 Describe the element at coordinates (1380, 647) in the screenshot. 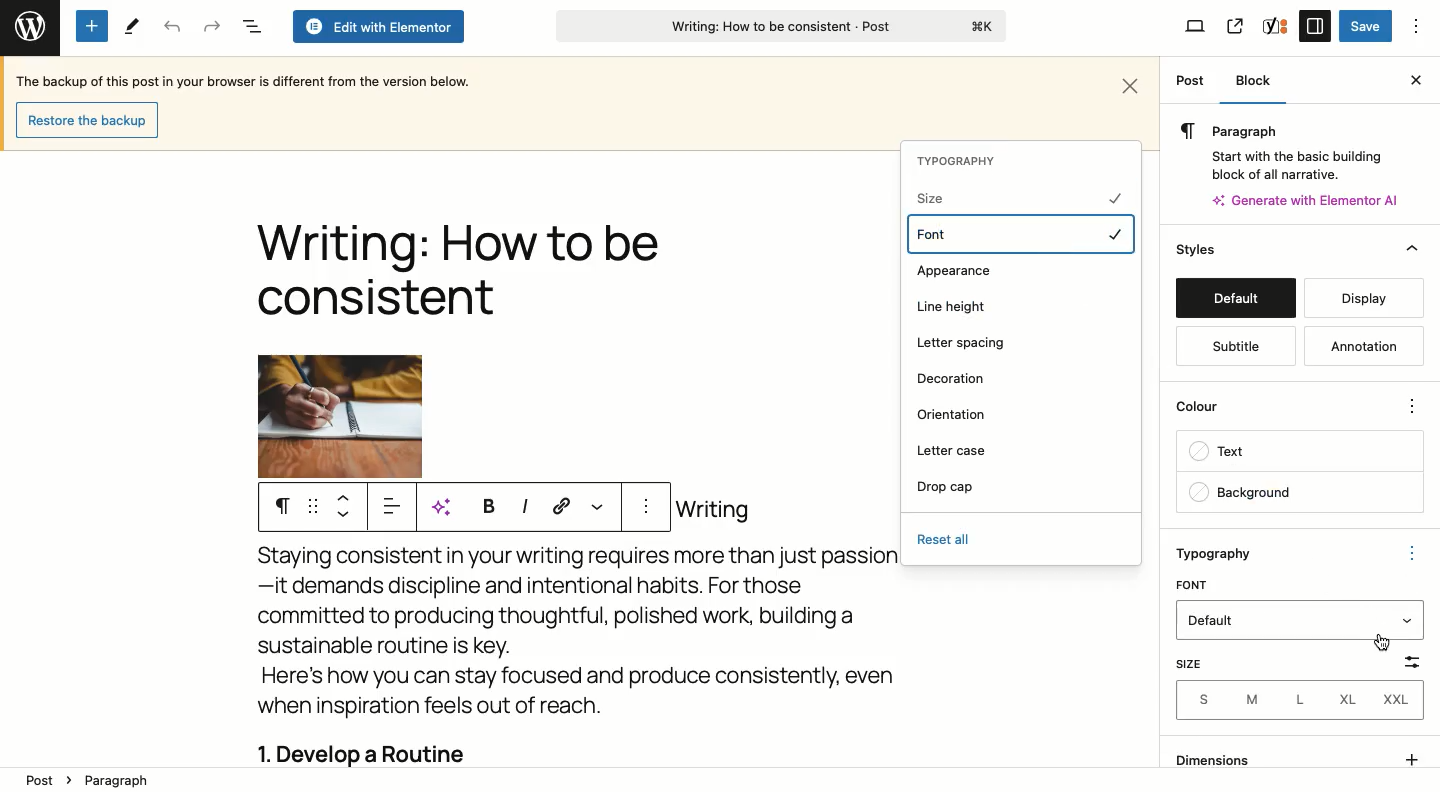

I see `Cursor` at that location.